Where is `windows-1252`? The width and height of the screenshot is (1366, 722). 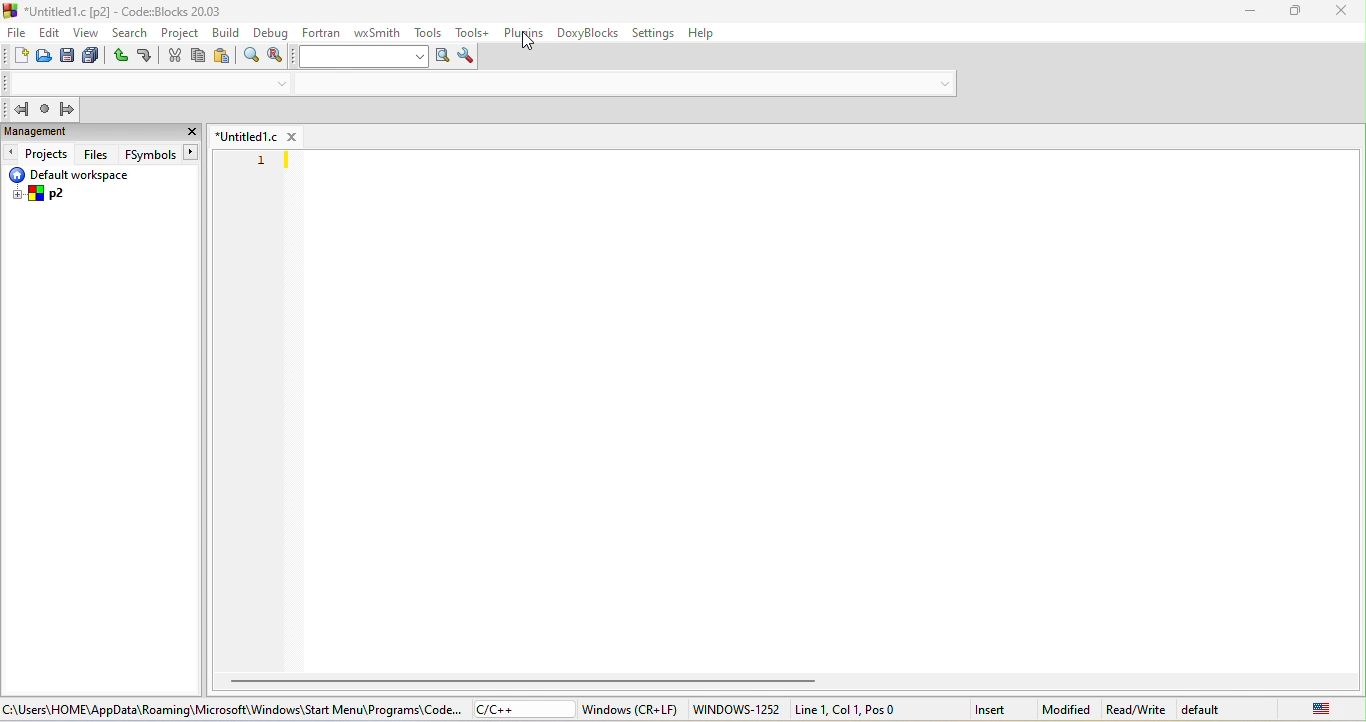 windows-1252 is located at coordinates (738, 710).